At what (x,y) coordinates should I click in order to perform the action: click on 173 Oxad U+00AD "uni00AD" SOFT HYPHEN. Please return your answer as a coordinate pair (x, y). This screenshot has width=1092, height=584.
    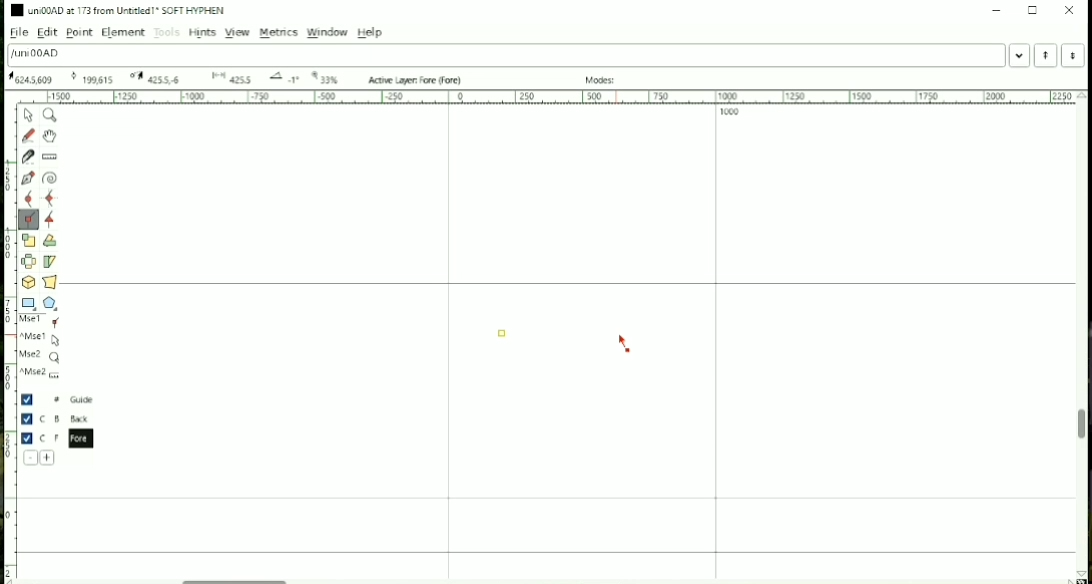
    Looking at the image, I should click on (233, 77).